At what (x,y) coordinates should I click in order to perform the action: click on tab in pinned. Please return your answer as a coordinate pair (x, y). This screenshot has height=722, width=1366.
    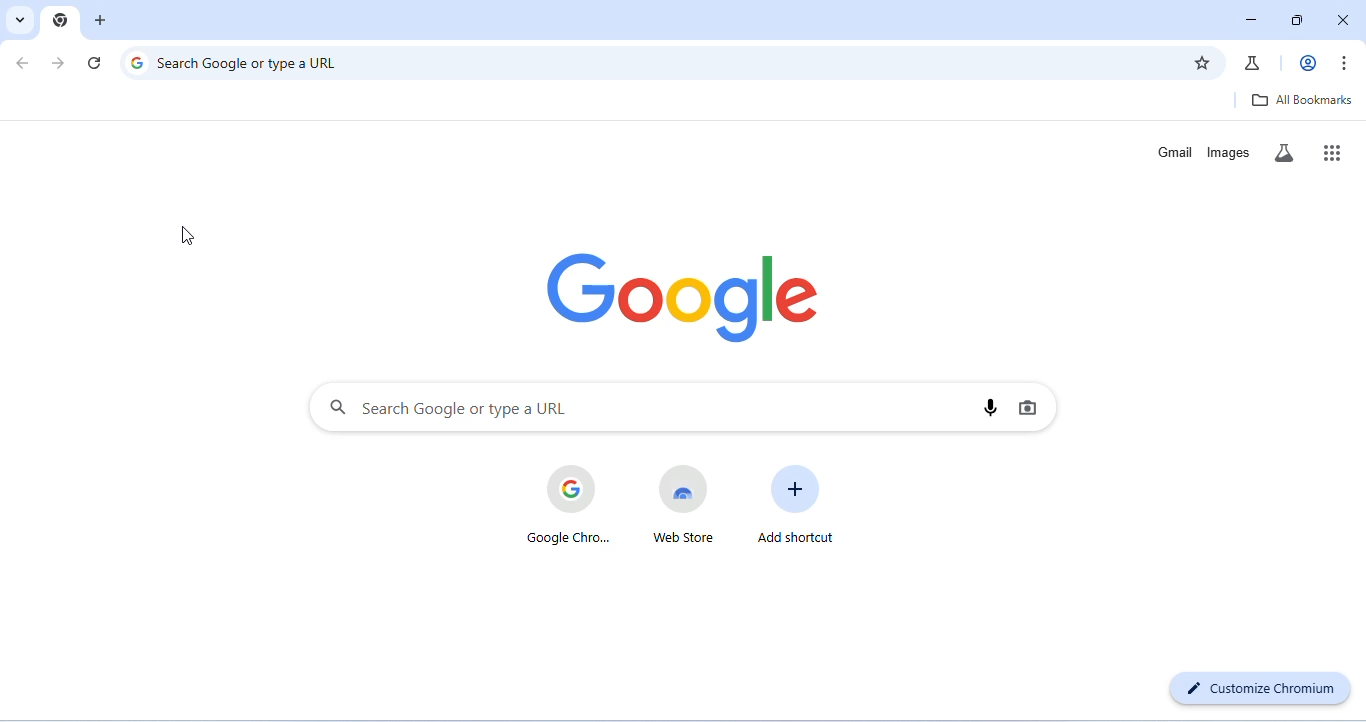
    Looking at the image, I should click on (59, 18).